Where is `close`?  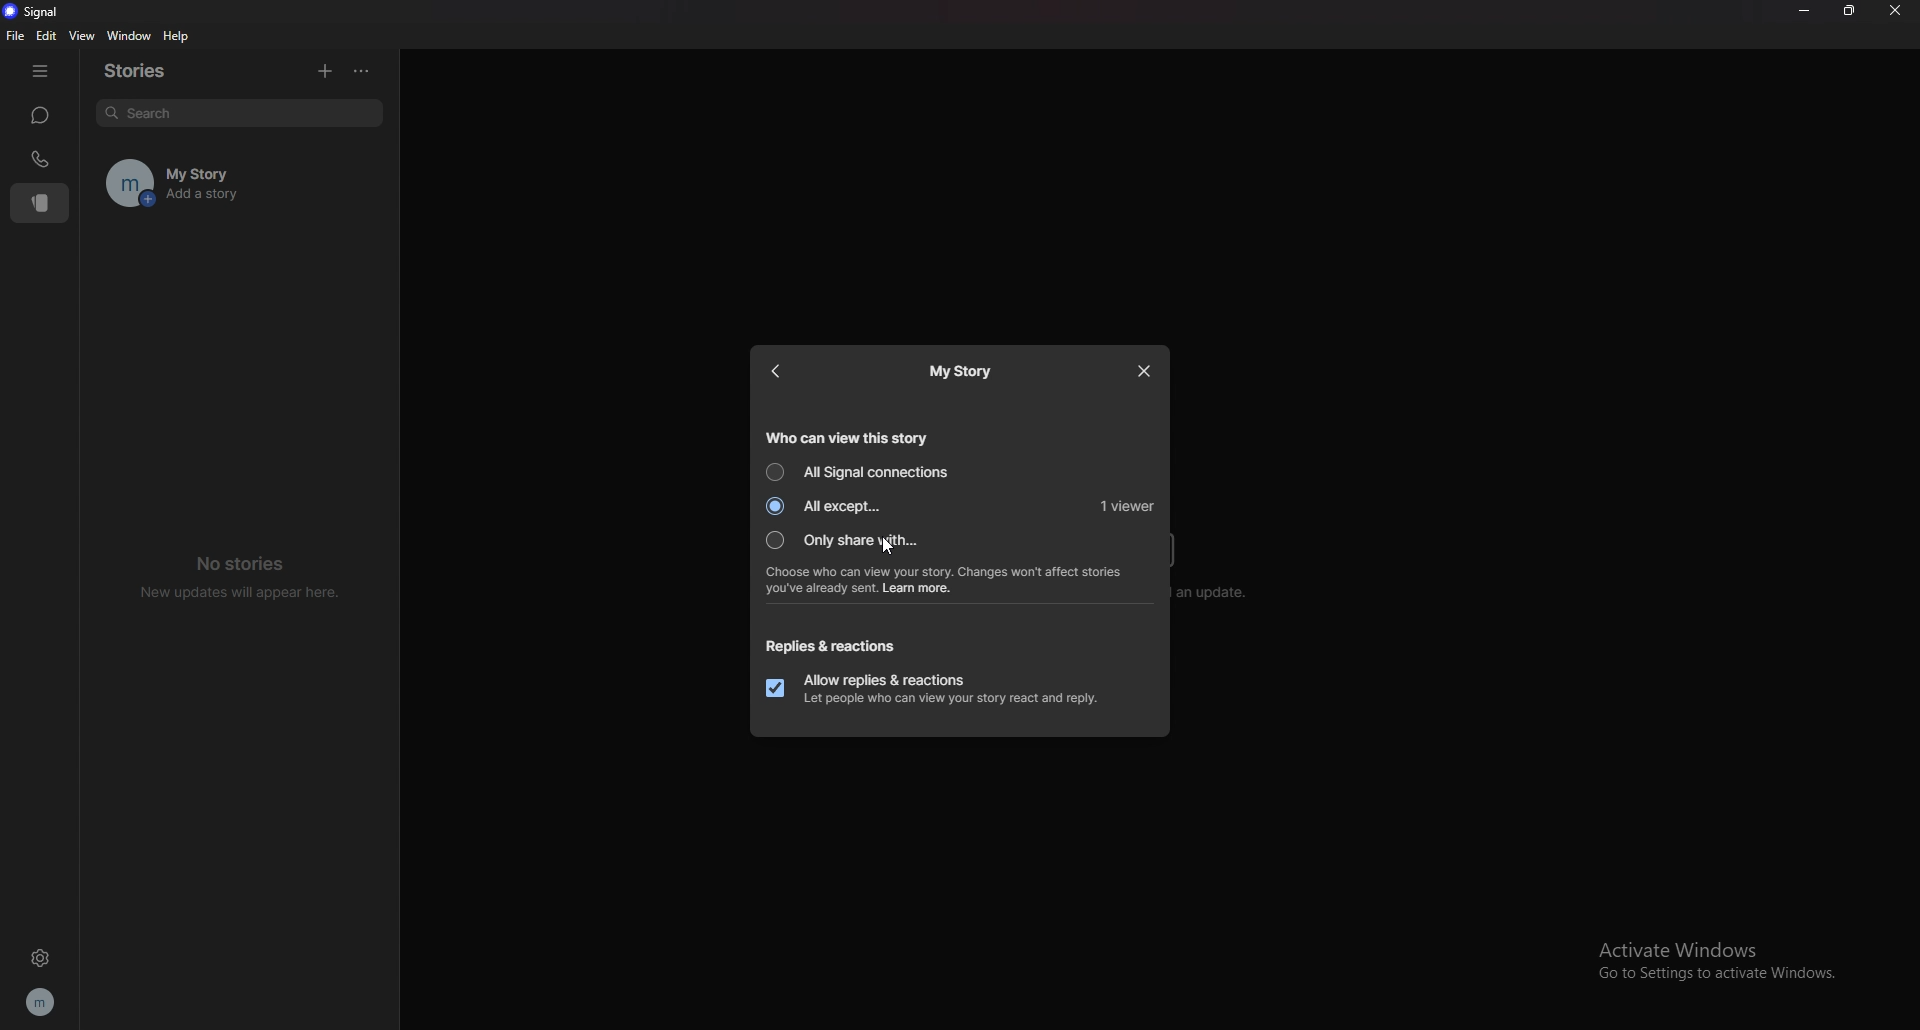 close is located at coordinates (1146, 372).